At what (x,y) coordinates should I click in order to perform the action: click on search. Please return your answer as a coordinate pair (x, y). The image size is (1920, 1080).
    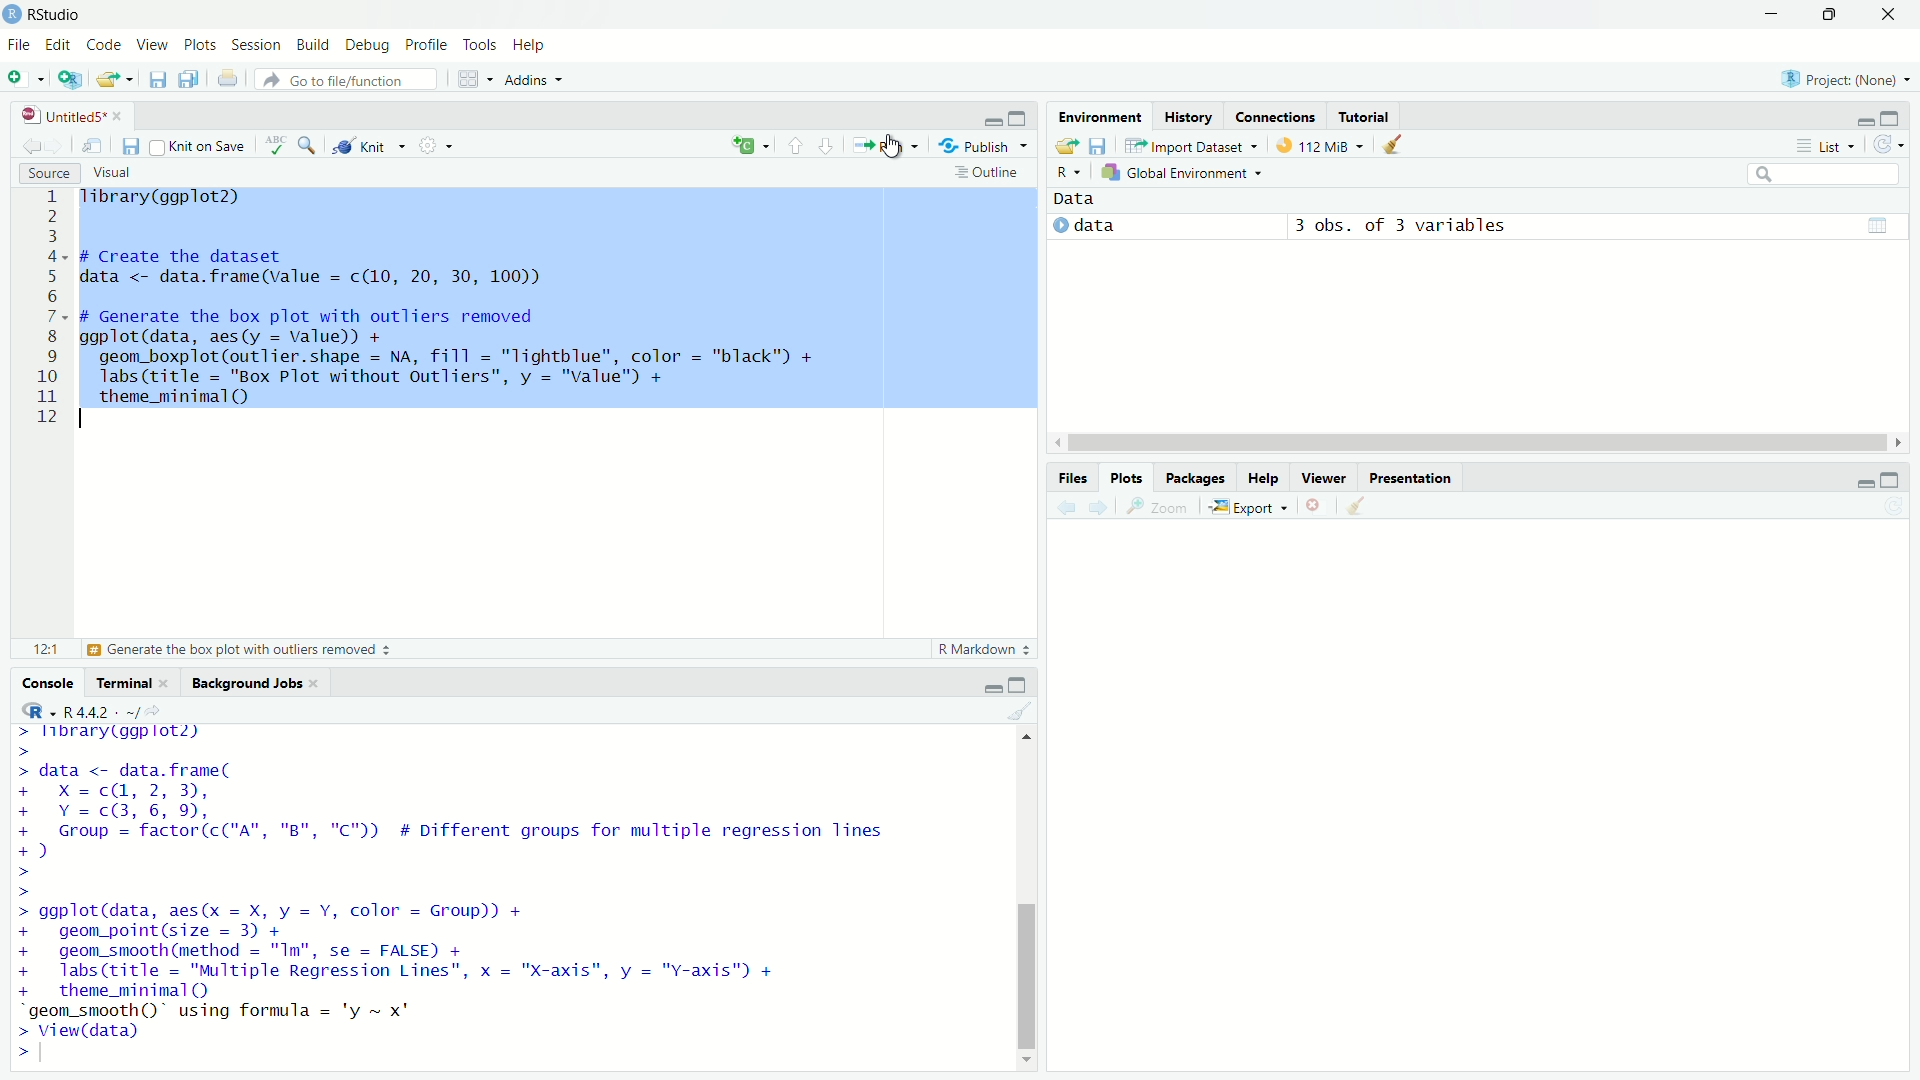
    Looking at the image, I should click on (1809, 171).